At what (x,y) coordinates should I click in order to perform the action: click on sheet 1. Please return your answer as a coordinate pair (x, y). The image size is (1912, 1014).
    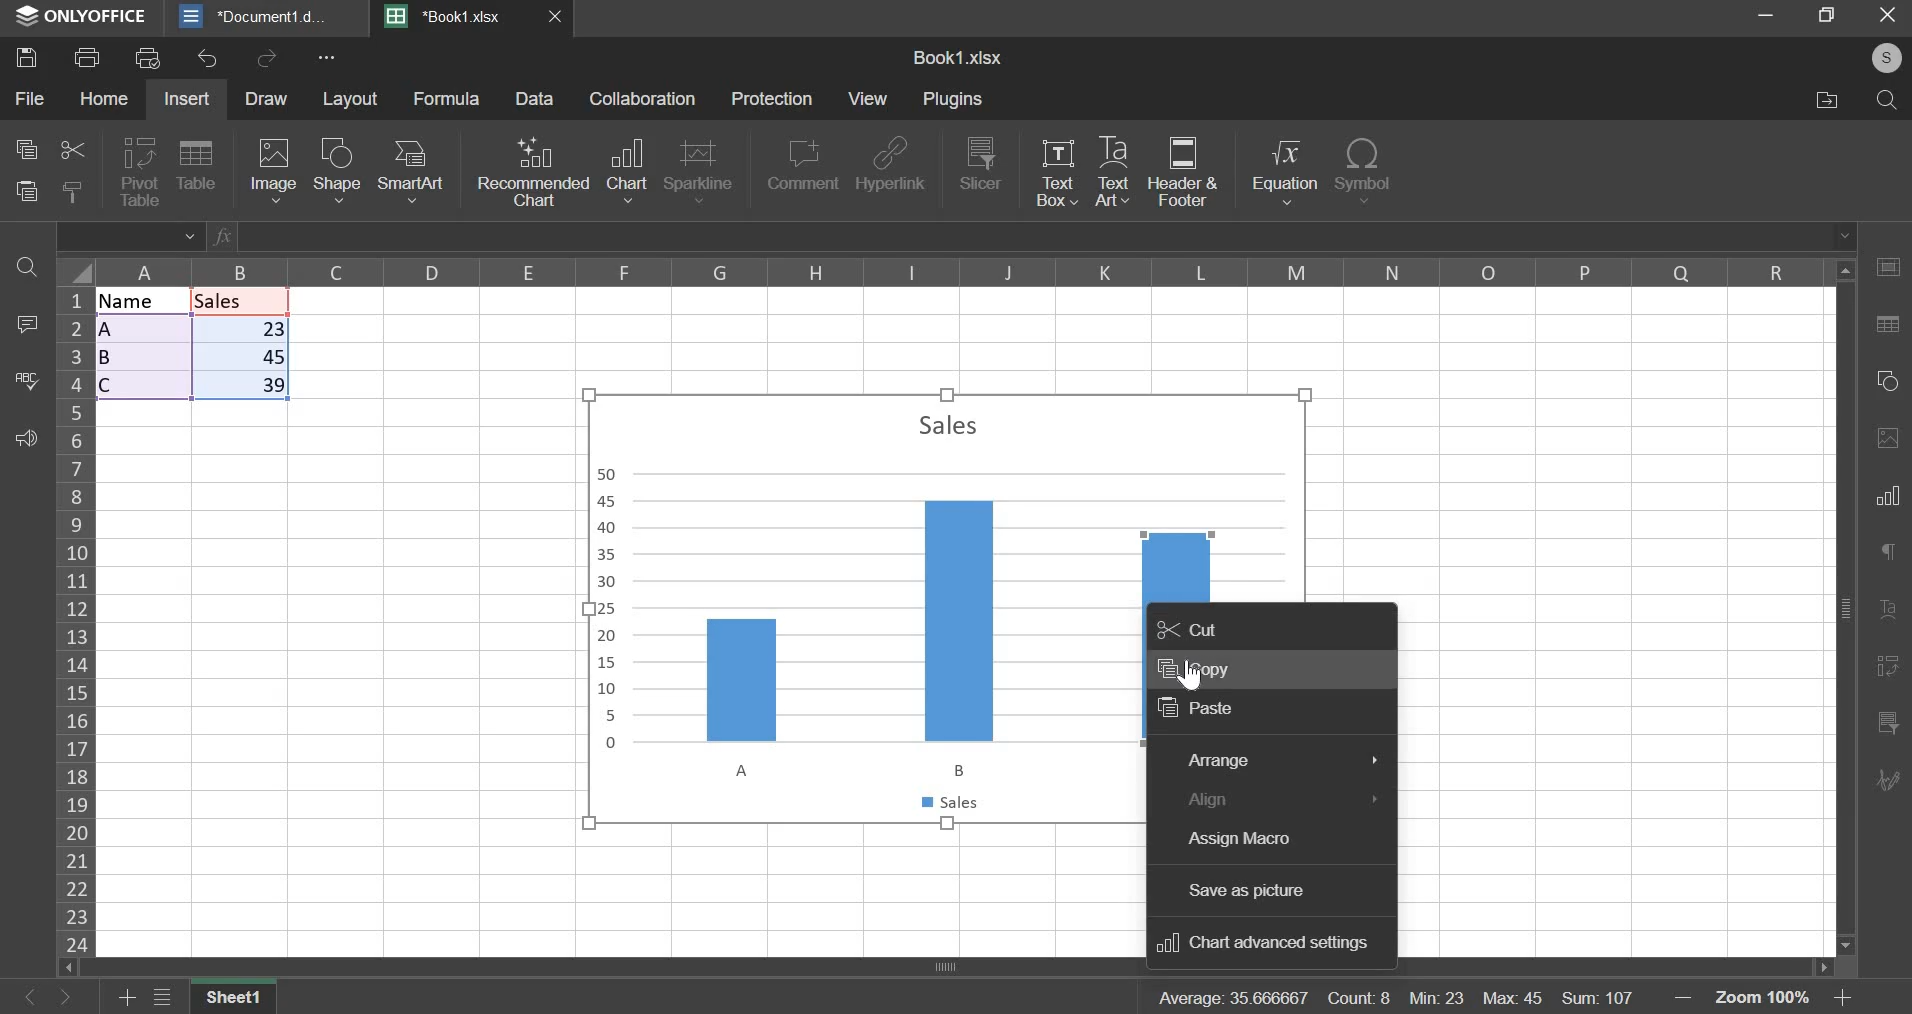
    Looking at the image, I should click on (234, 999).